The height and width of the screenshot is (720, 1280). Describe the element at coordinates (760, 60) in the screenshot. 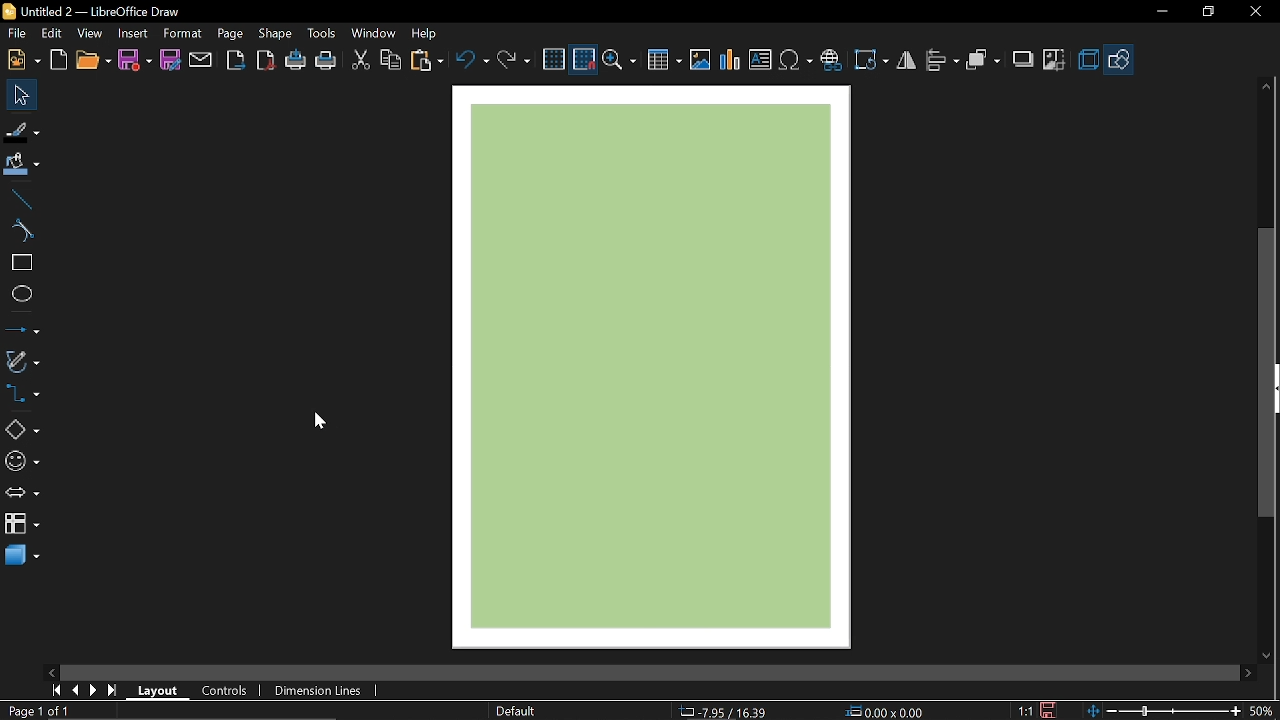

I see `Insert text` at that location.